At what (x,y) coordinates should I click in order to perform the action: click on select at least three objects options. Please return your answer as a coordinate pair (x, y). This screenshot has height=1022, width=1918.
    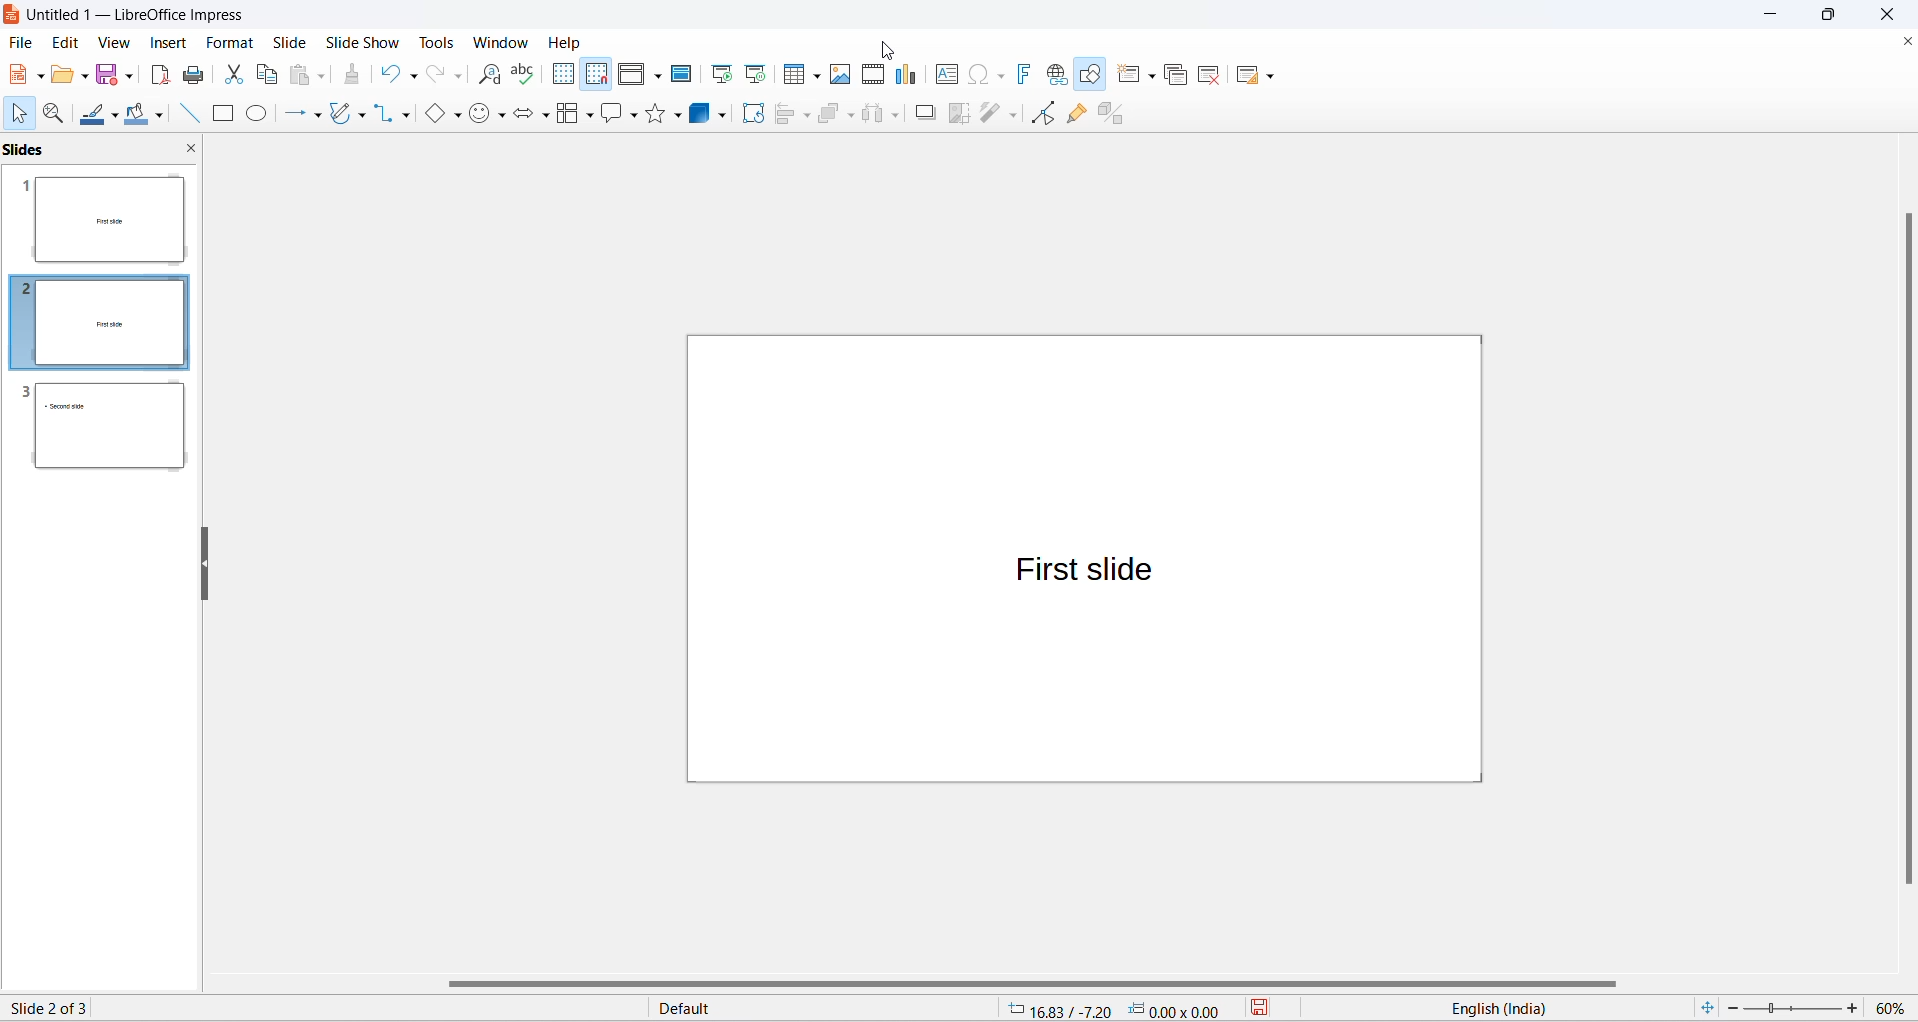
    Looking at the image, I should click on (900, 114).